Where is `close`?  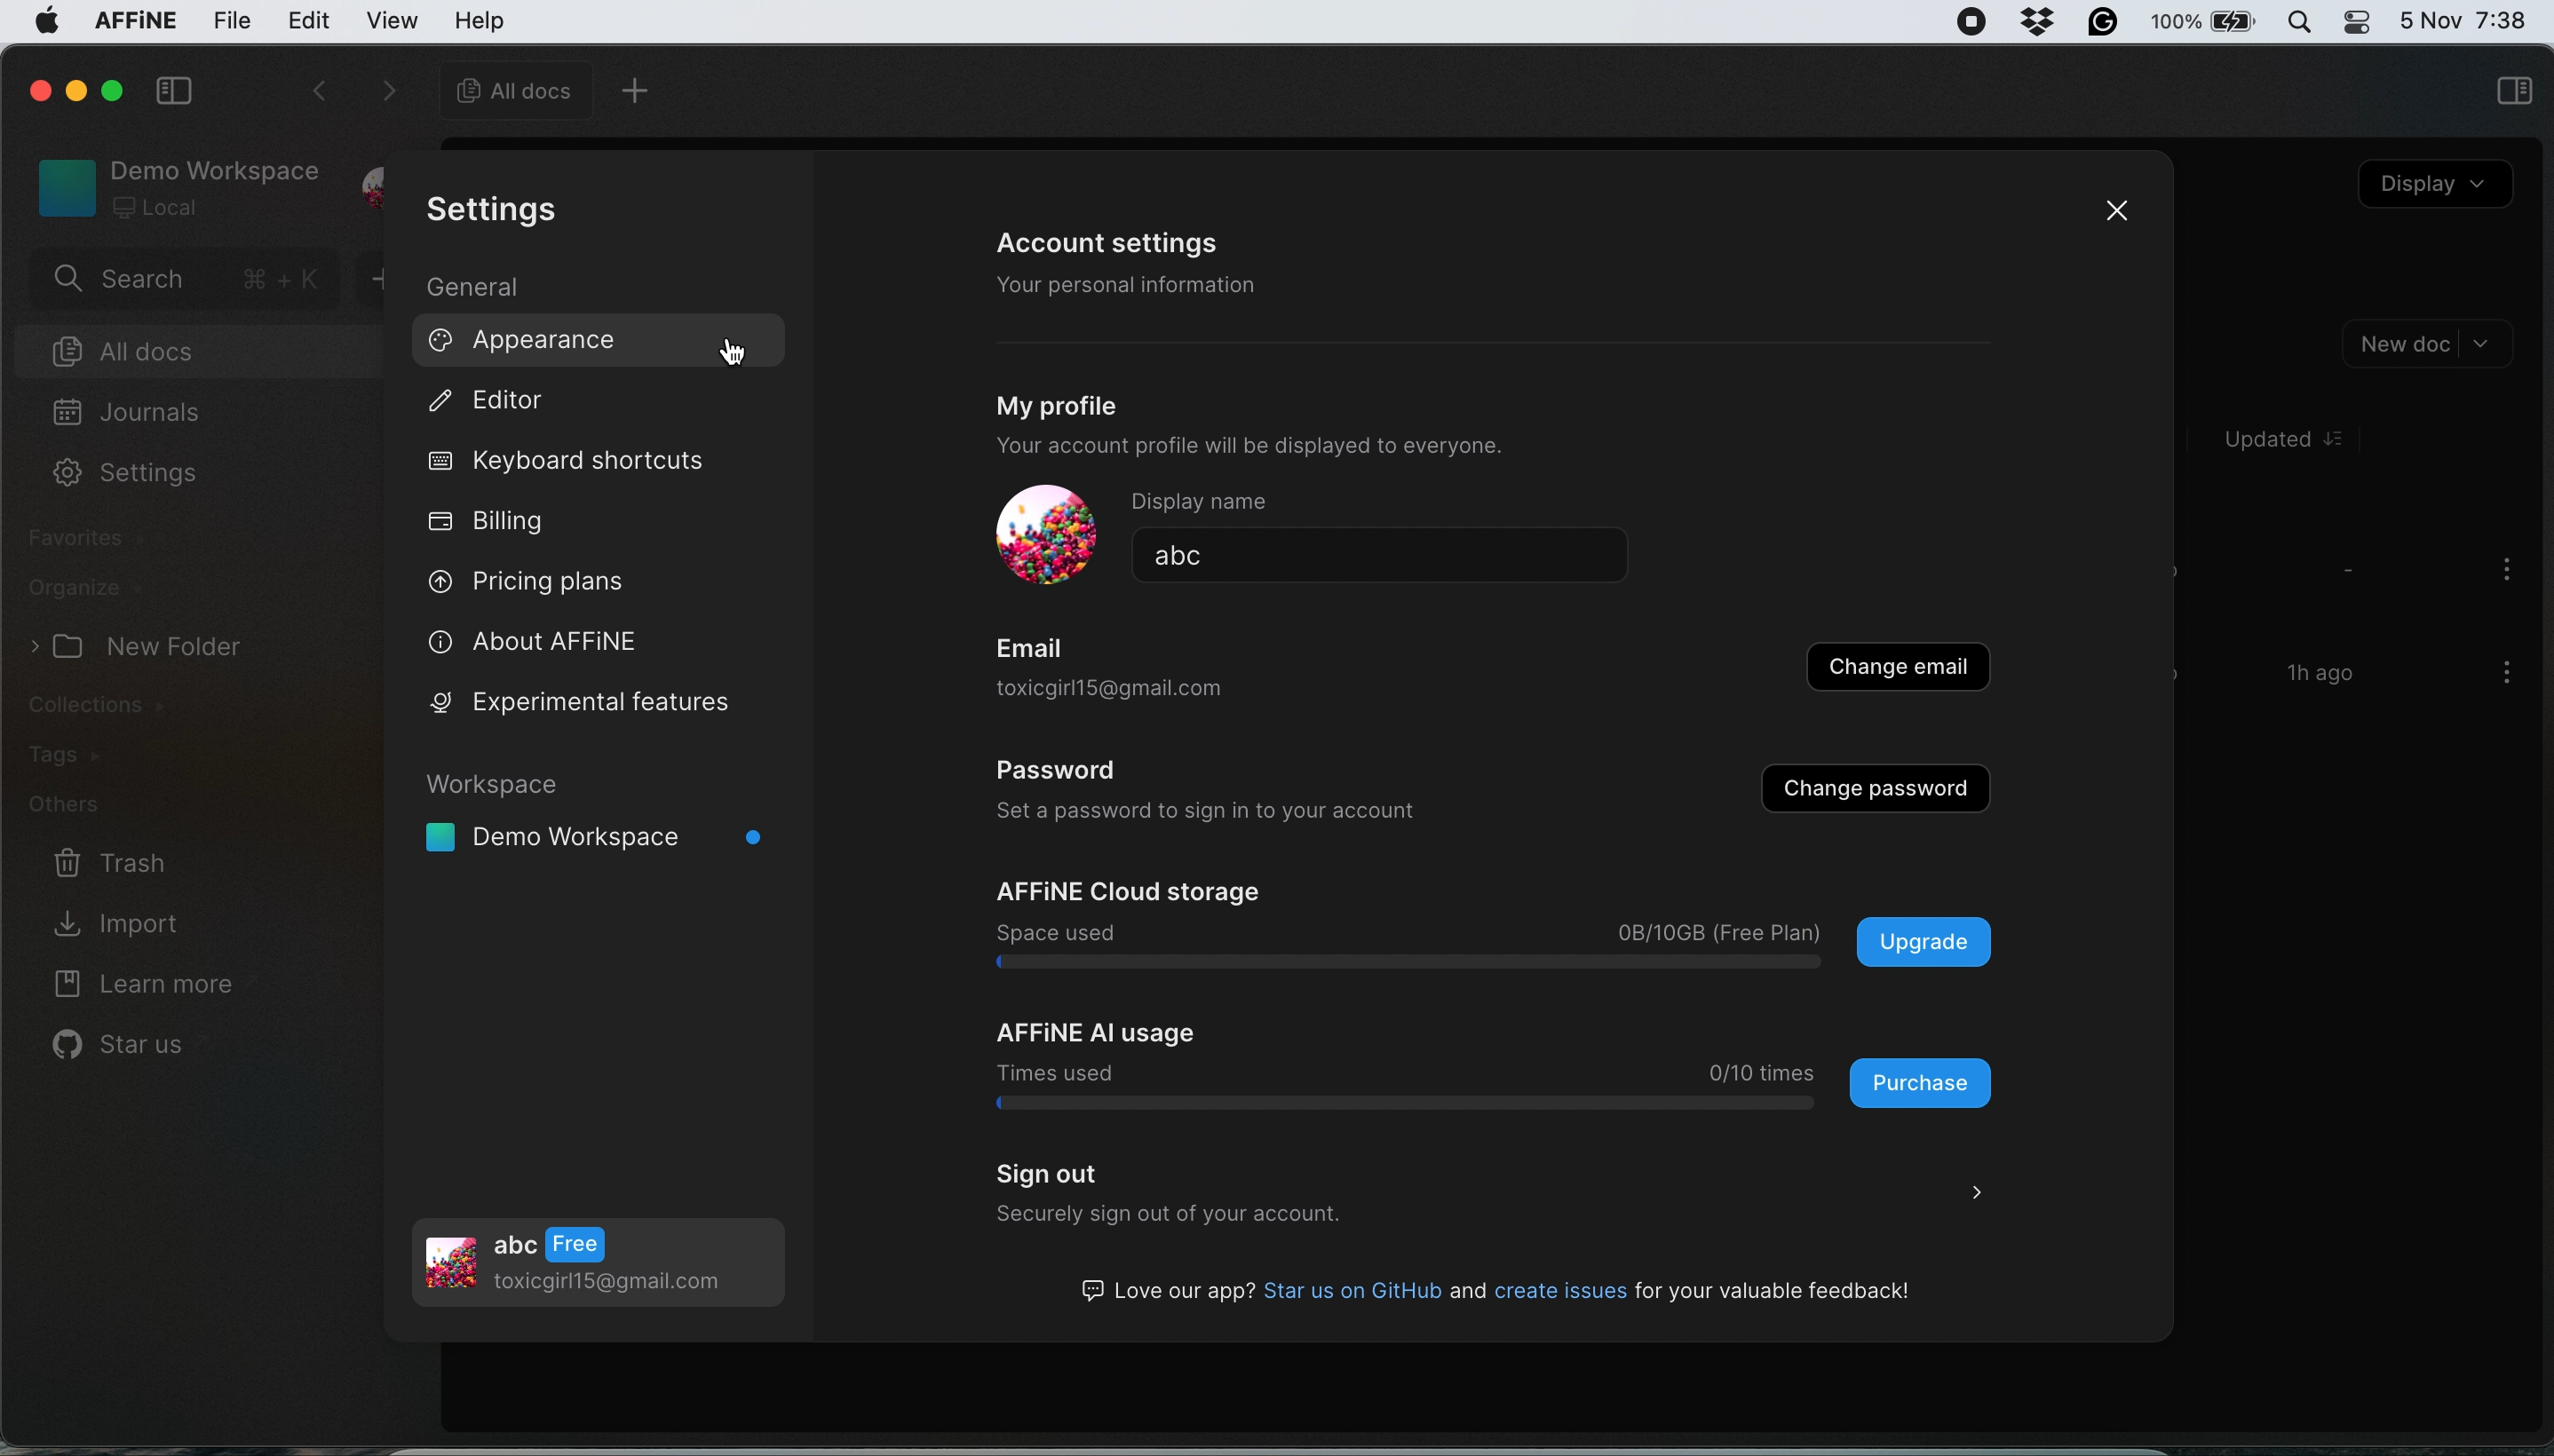 close is located at coordinates (37, 87).